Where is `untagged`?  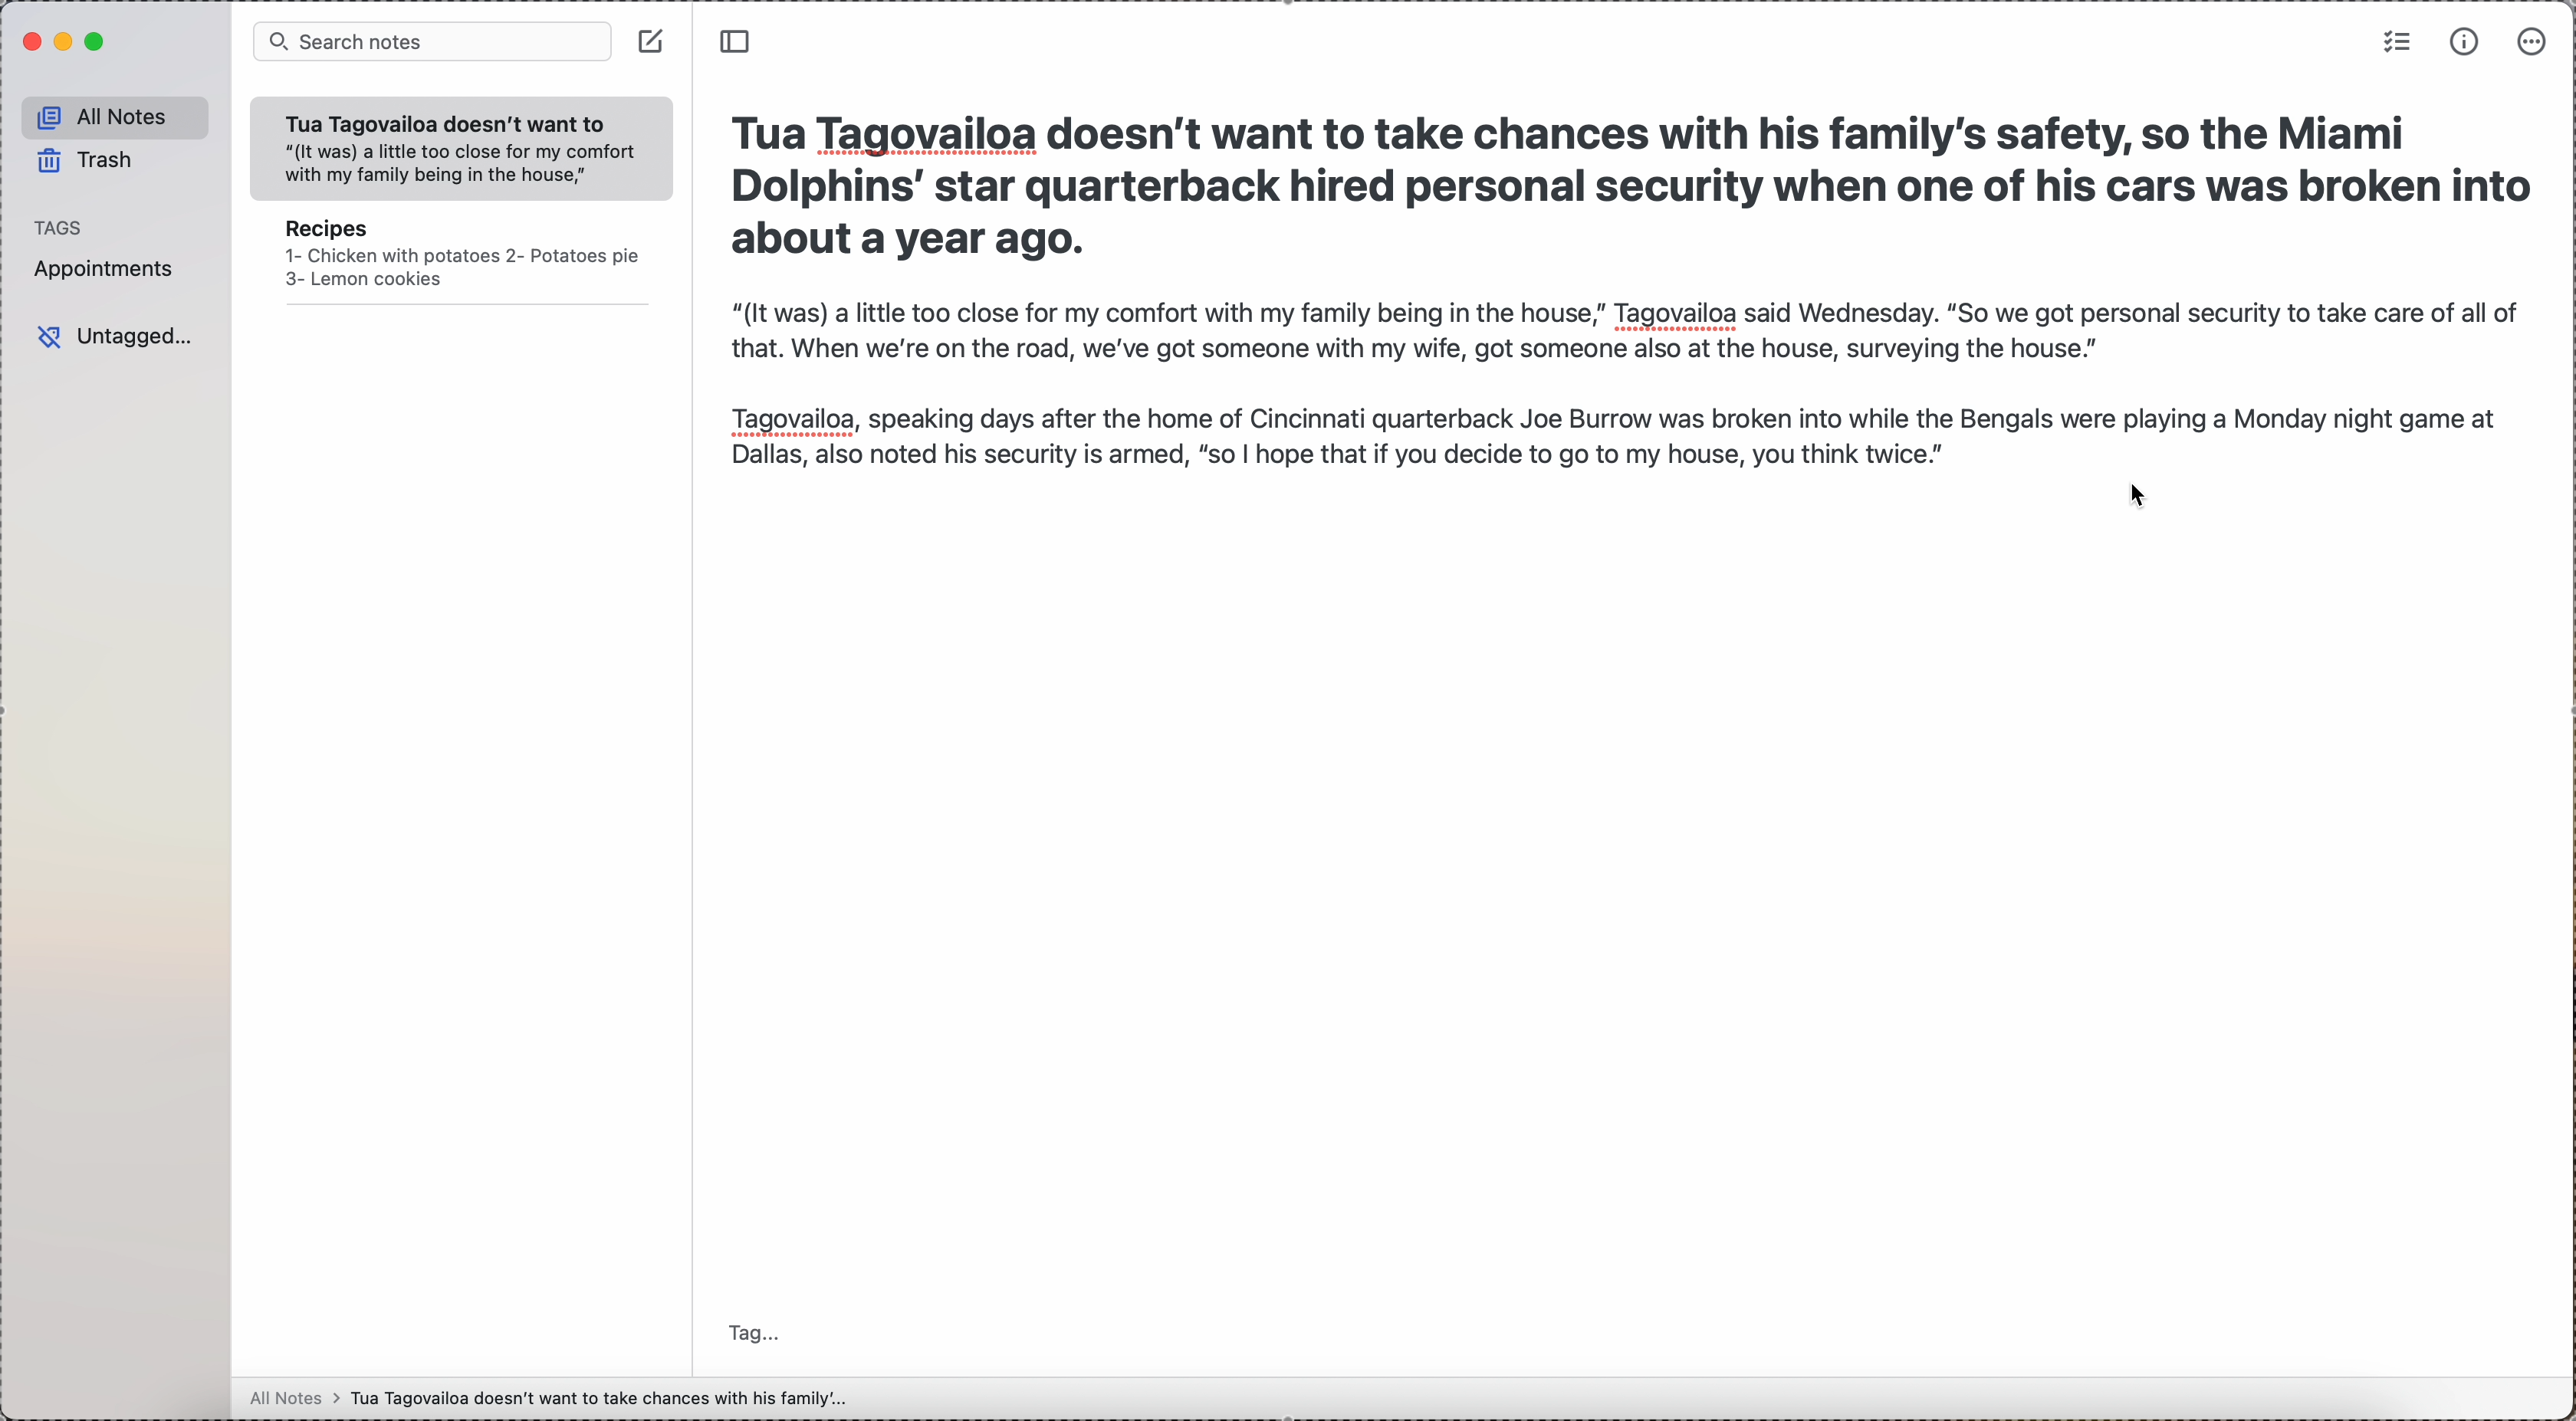
untagged is located at coordinates (116, 333).